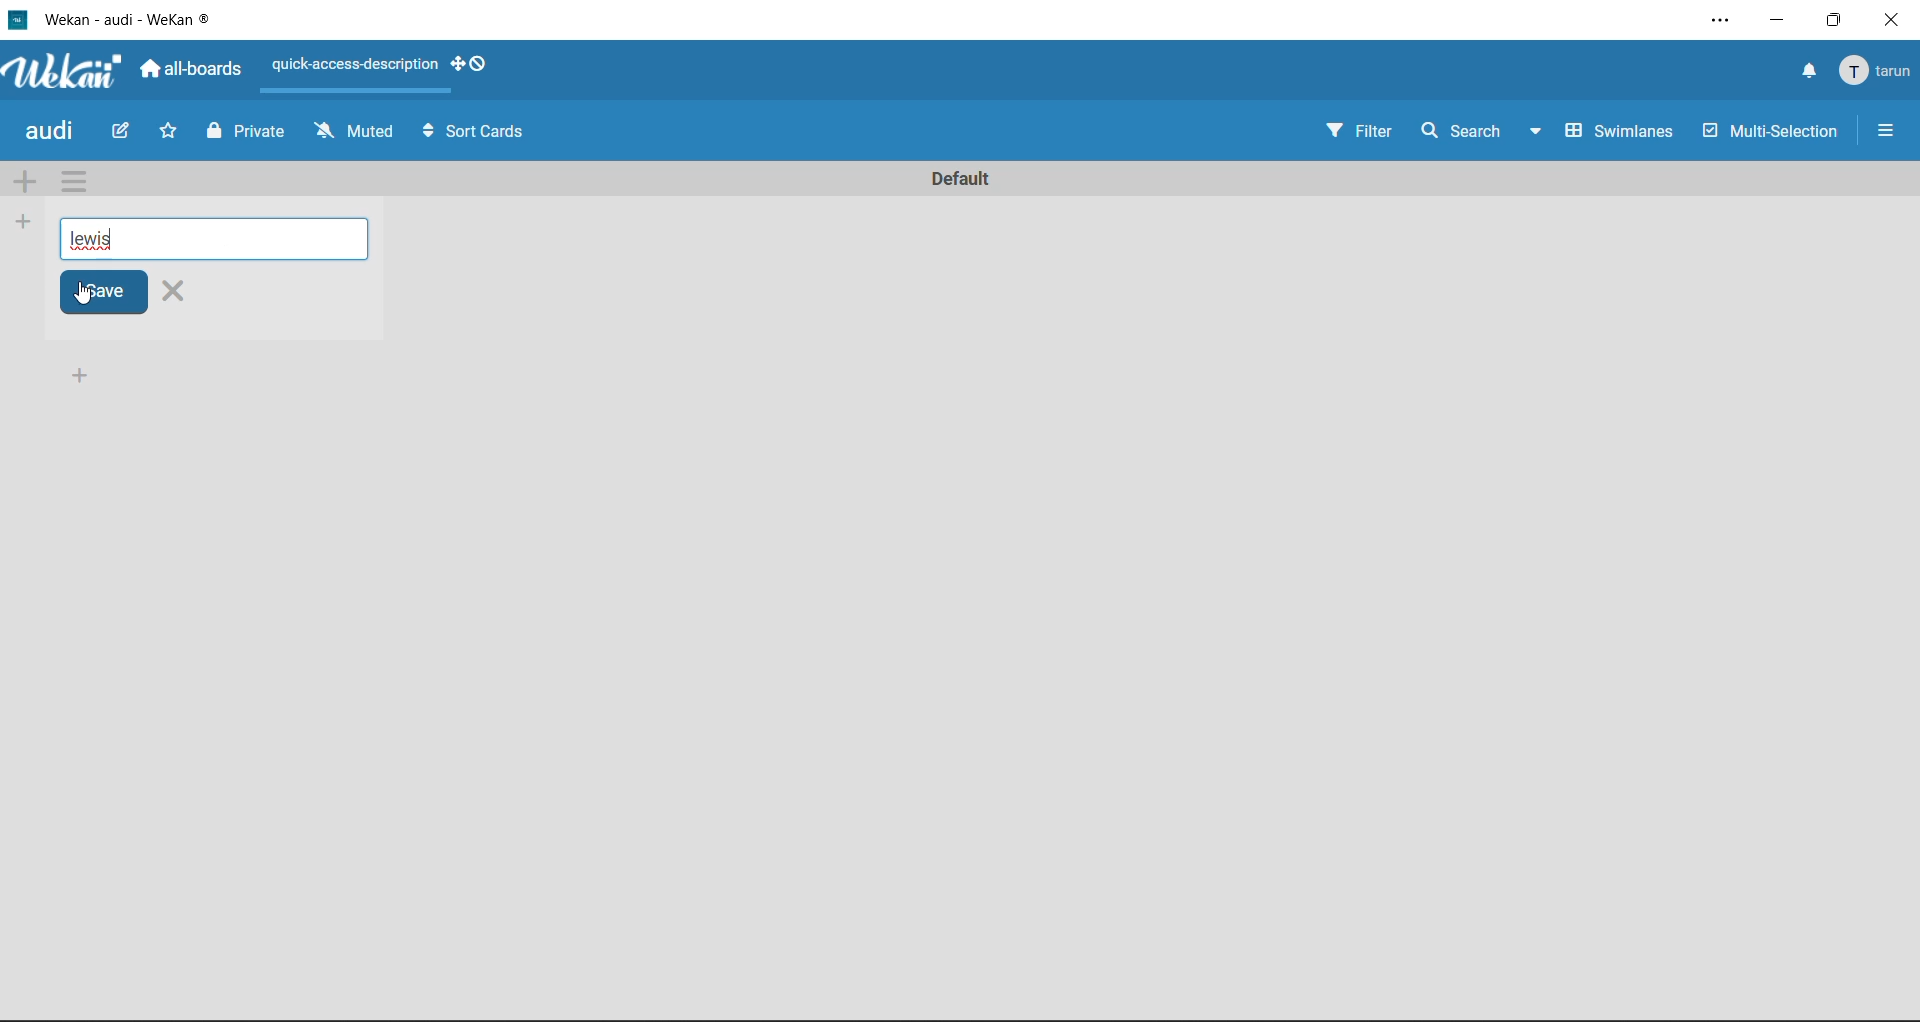  I want to click on lewis, so click(225, 239).